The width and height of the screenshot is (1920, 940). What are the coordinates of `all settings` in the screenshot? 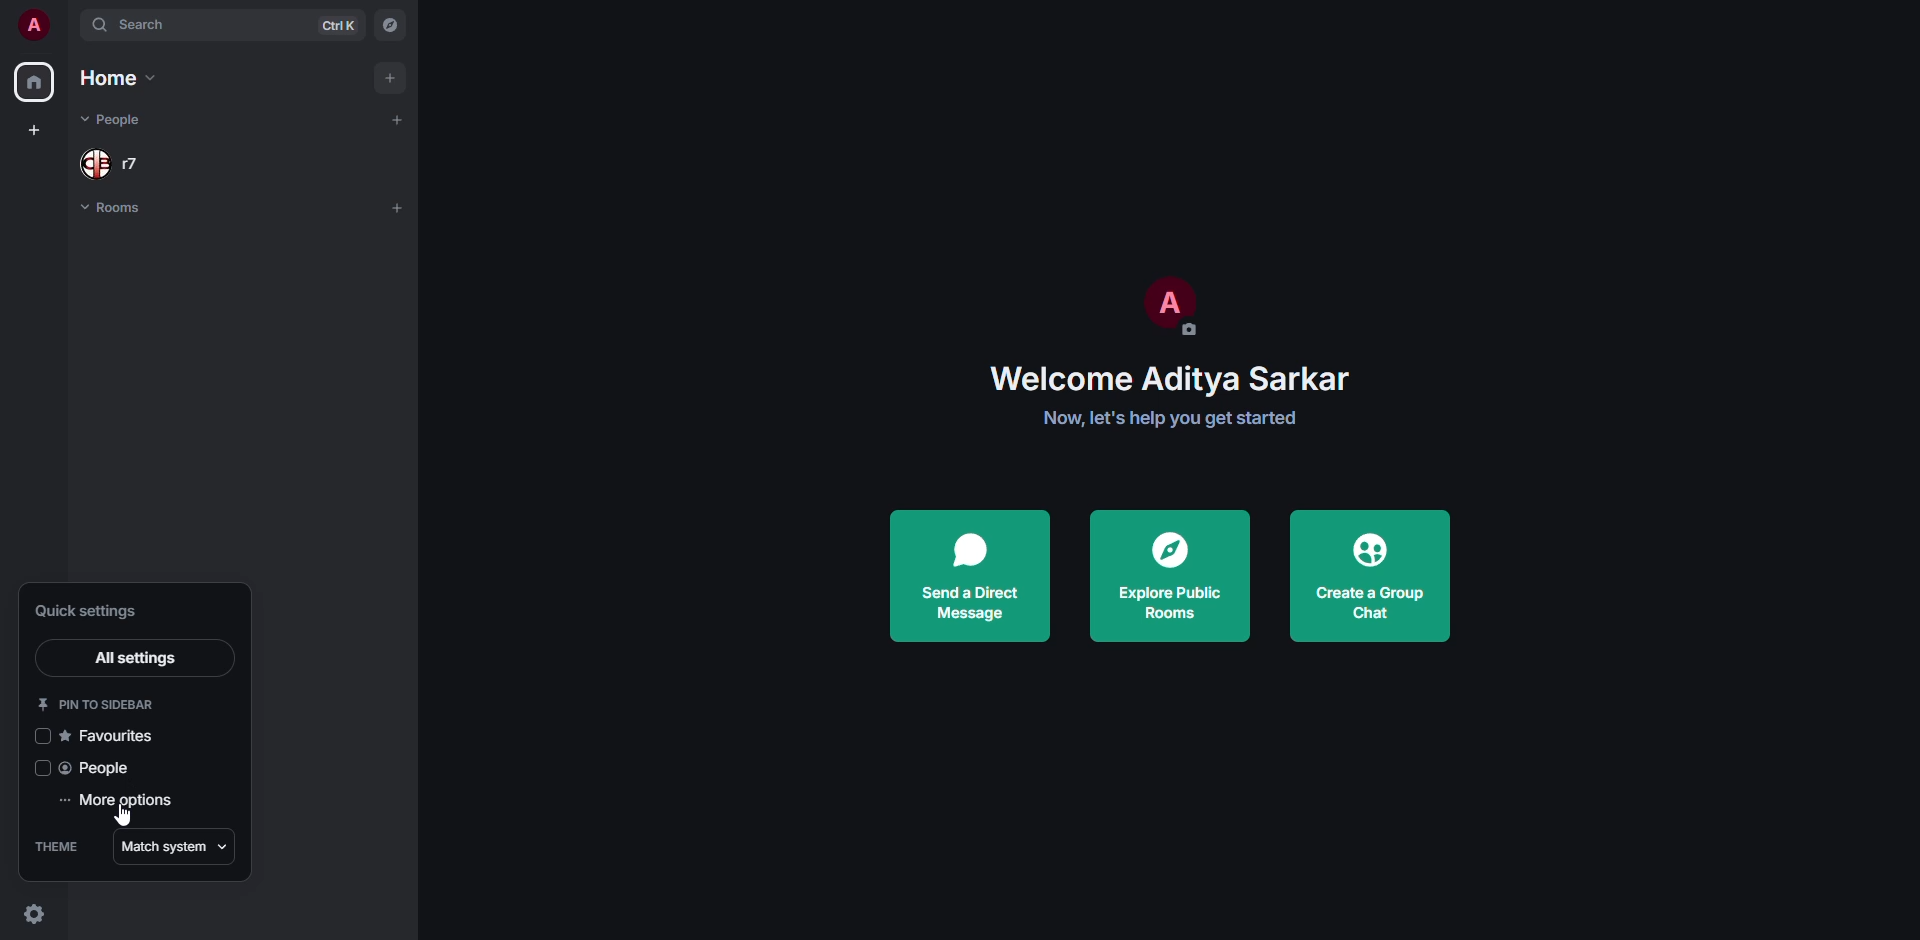 It's located at (134, 659).